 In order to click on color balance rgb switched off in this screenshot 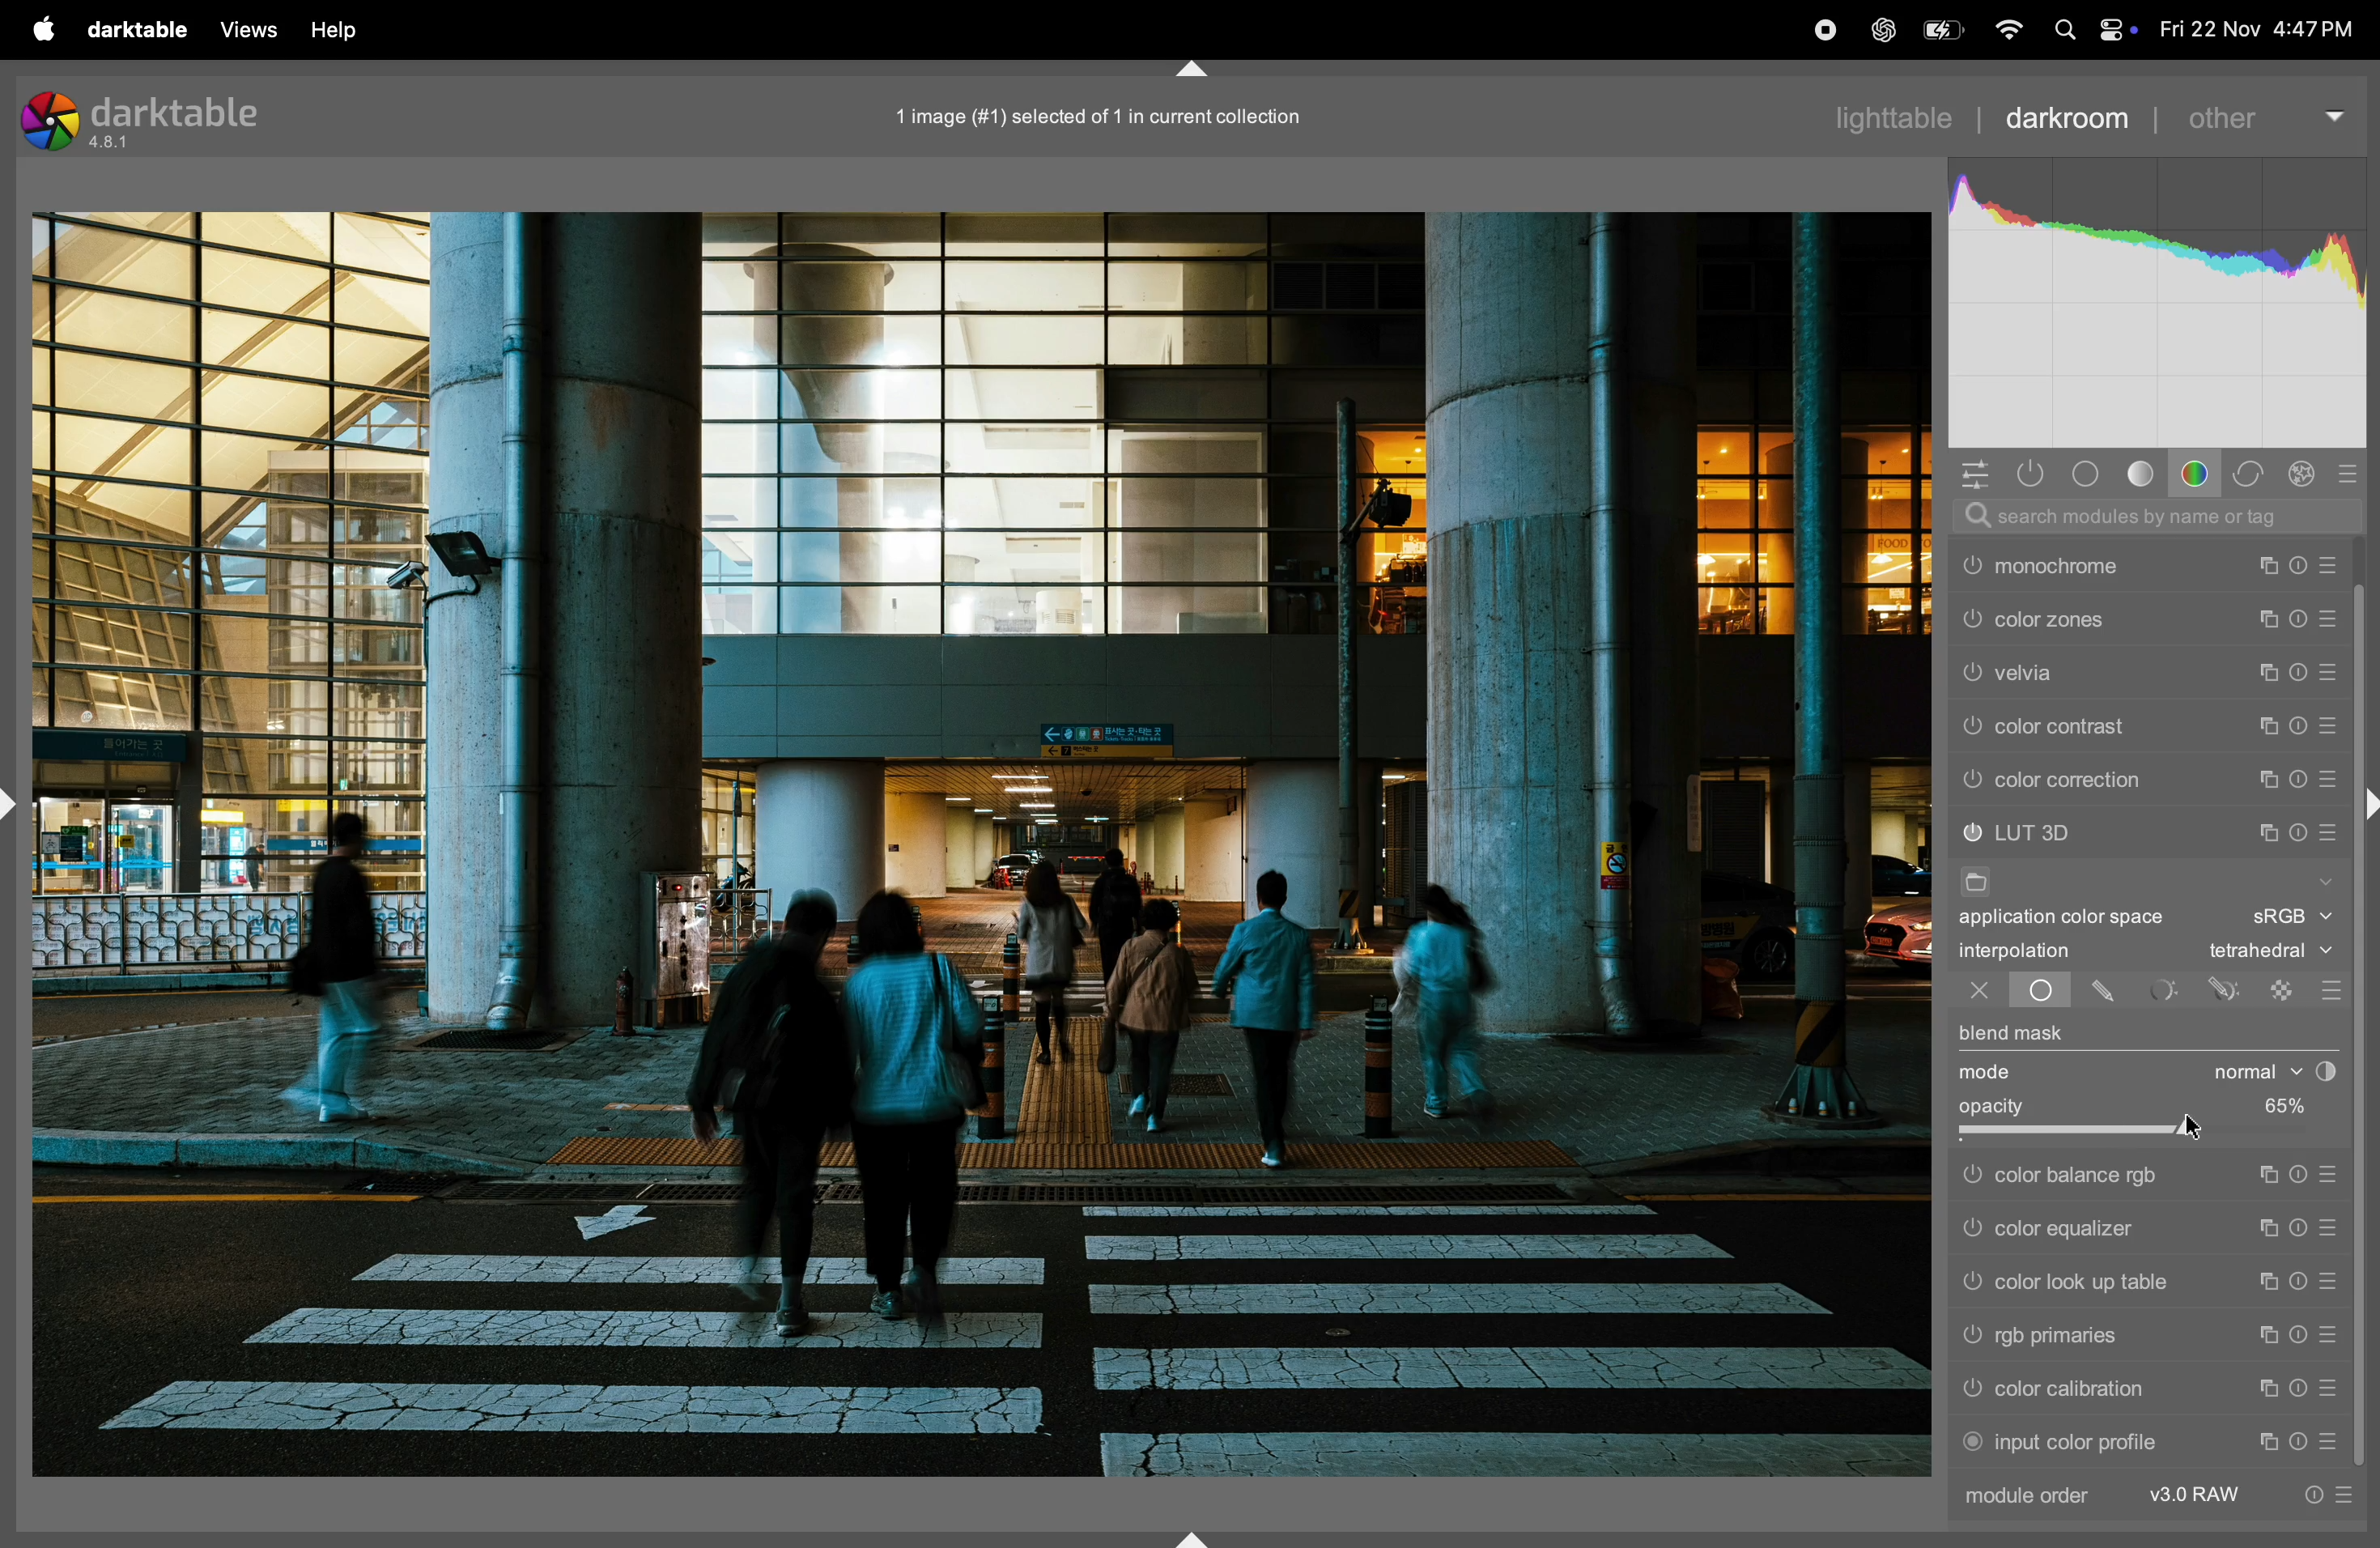, I will do `click(1970, 1176)`.